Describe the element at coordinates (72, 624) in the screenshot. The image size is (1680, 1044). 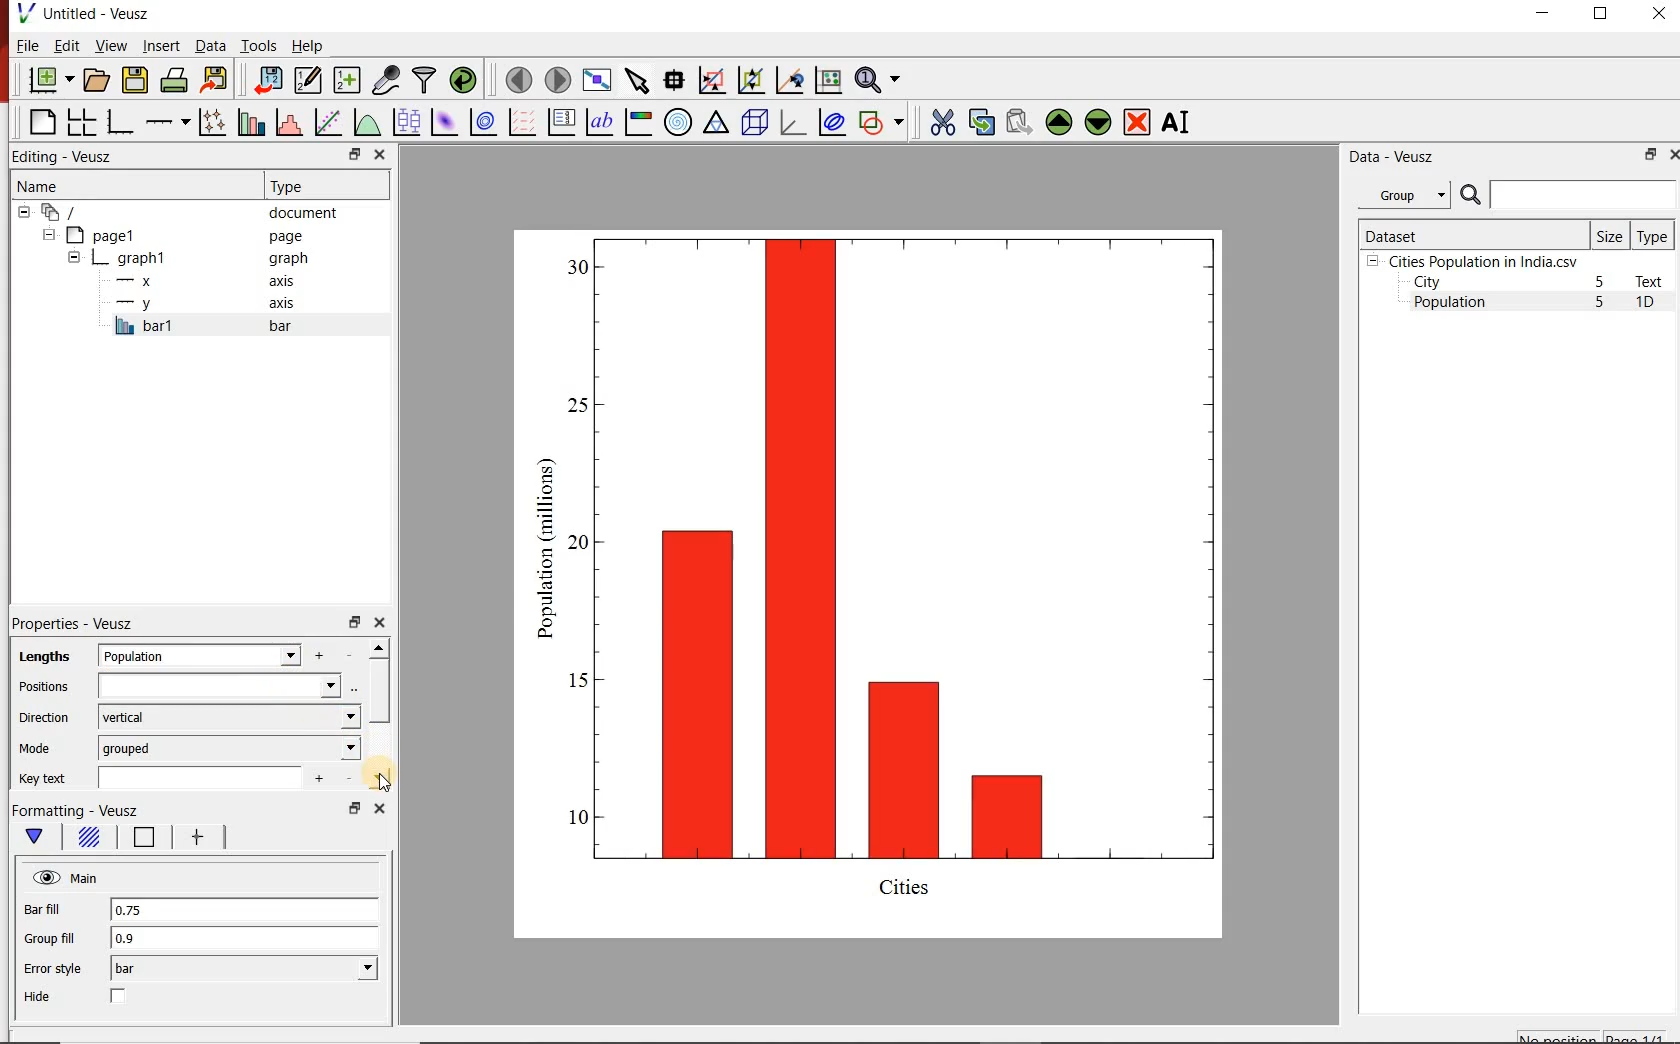
I see `Properties - Veusz` at that location.